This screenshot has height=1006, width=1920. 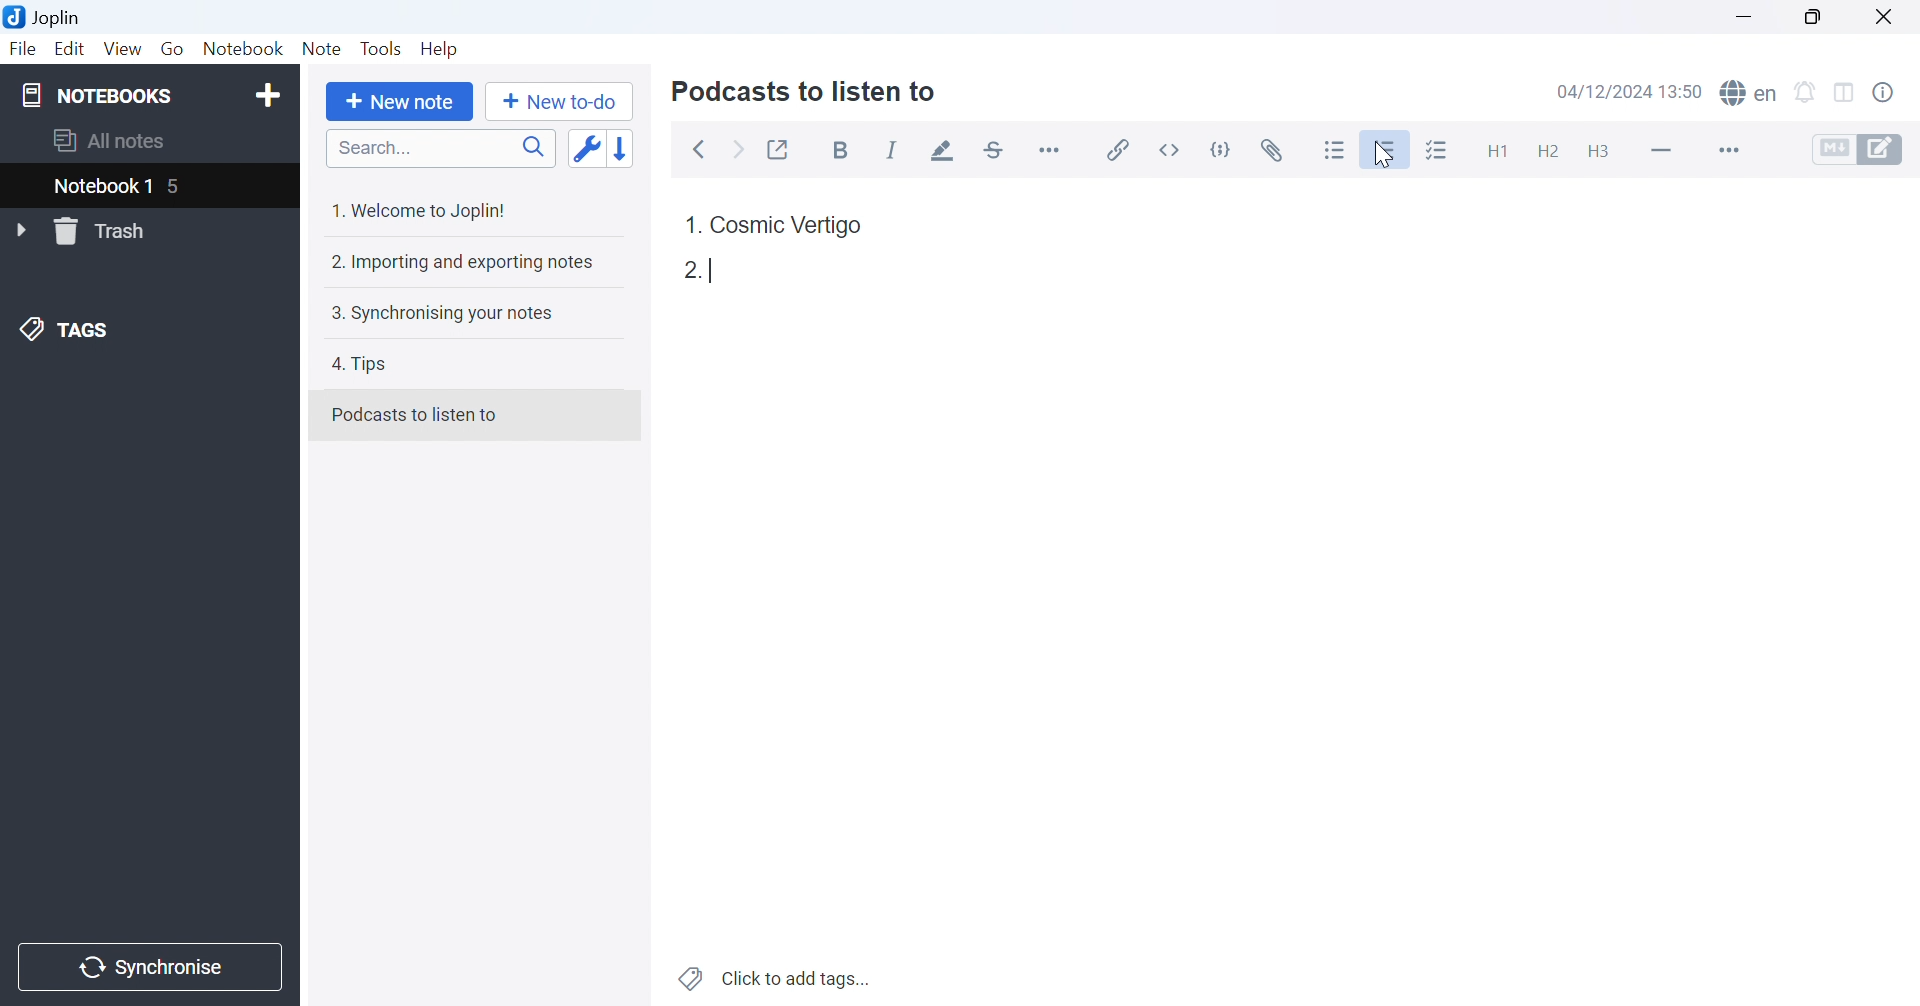 I want to click on Note, so click(x=322, y=48).